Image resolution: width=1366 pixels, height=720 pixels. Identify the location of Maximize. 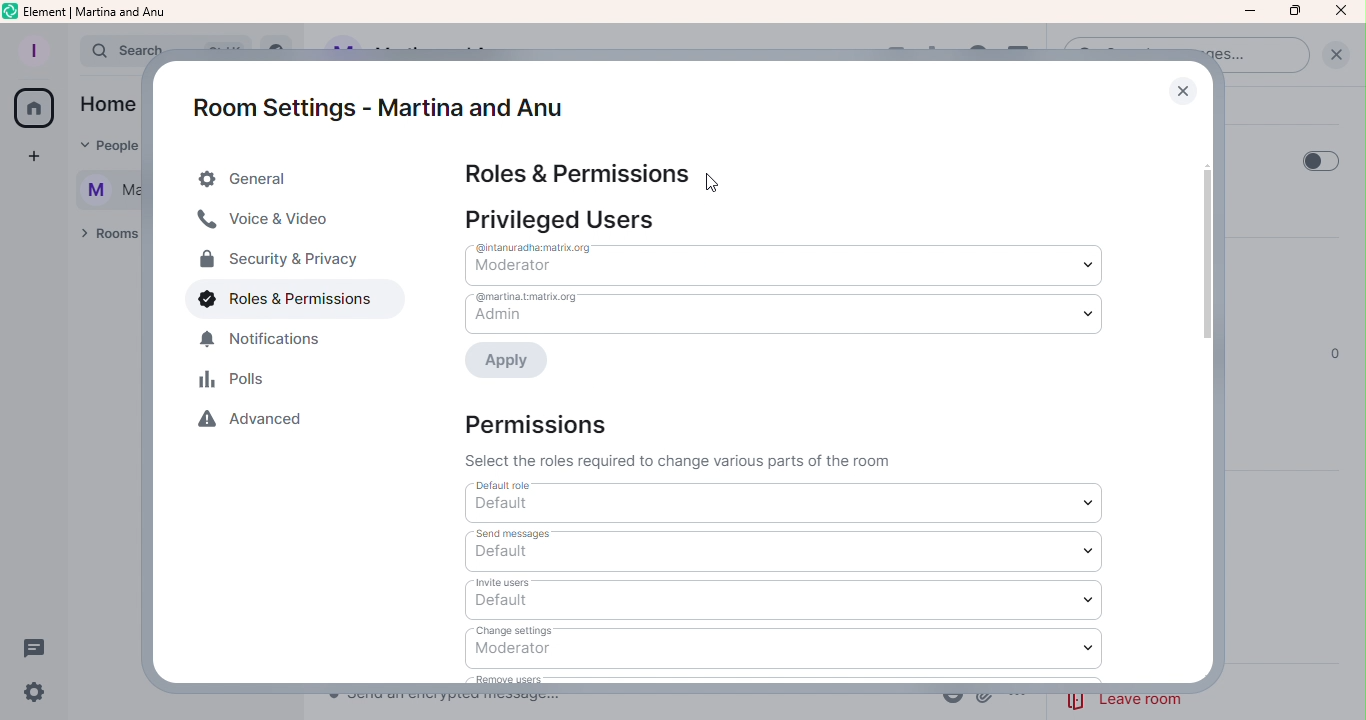
(1293, 12).